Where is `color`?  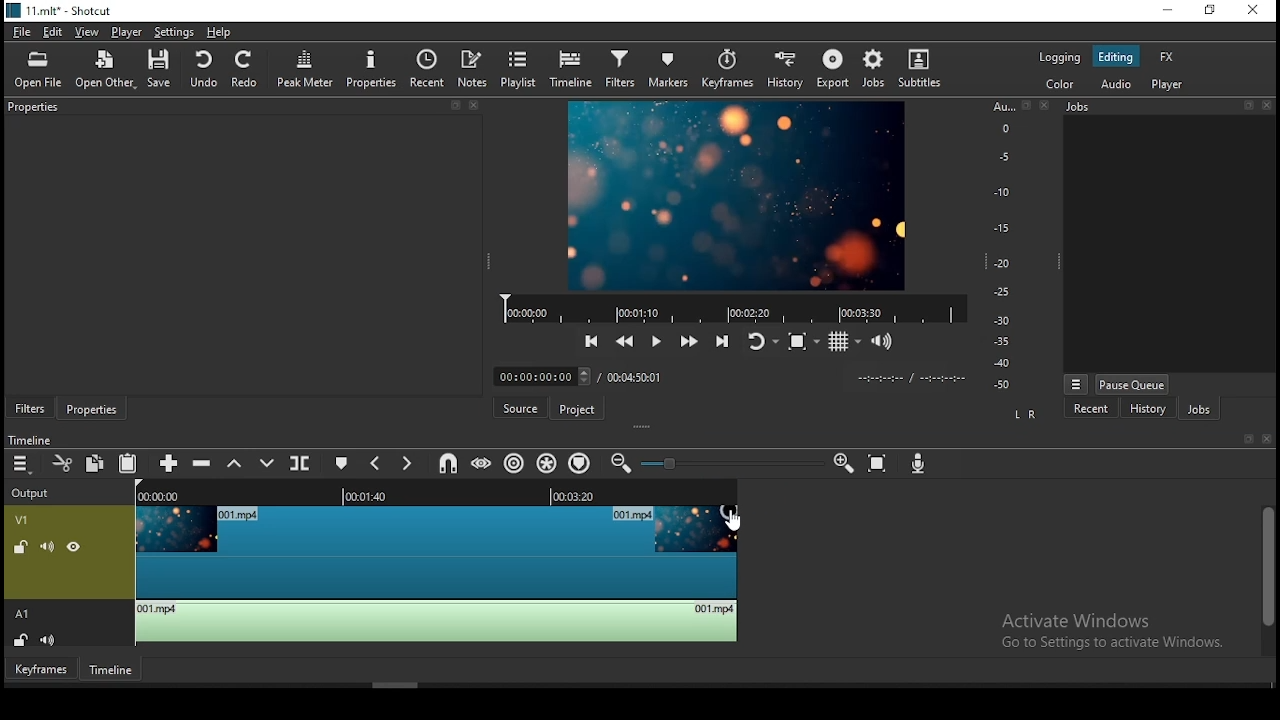
color is located at coordinates (1067, 86).